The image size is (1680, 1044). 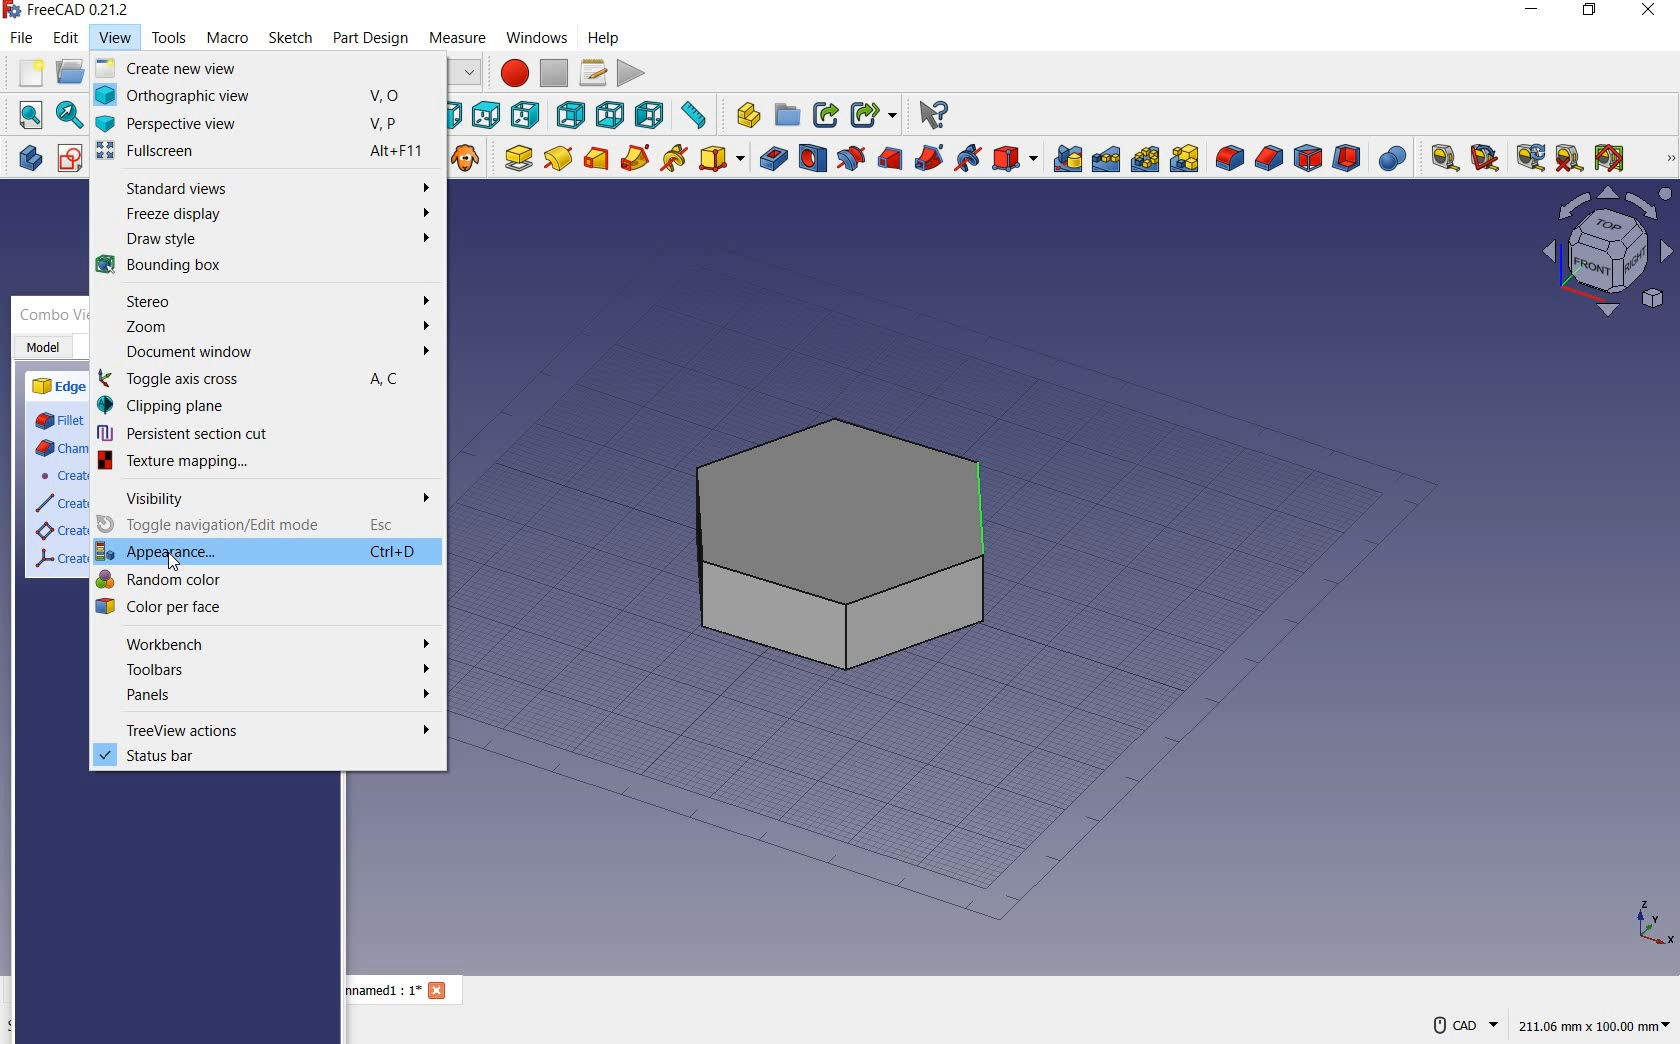 What do you see at coordinates (266, 526) in the screenshot?
I see `toggle navigation/edit mode Esc` at bounding box center [266, 526].